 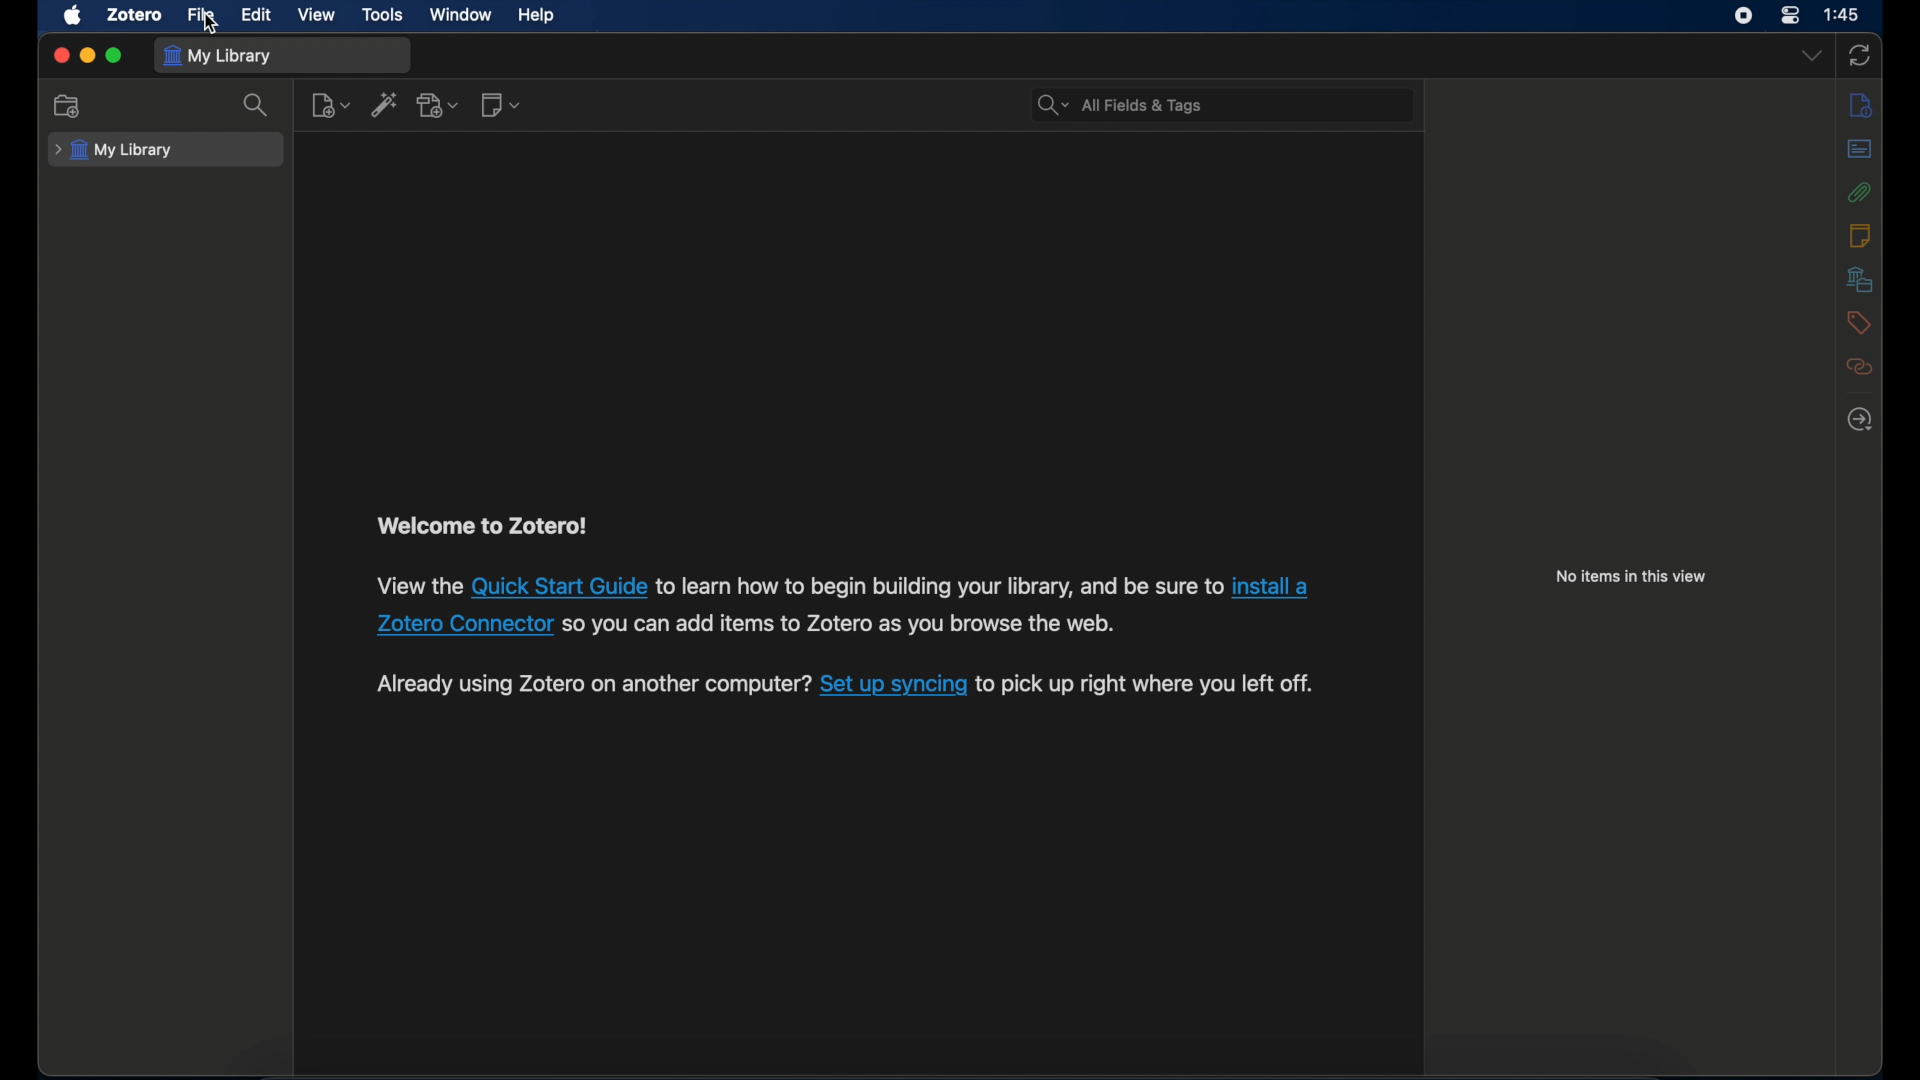 What do you see at coordinates (318, 15) in the screenshot?
I see `view` at bounding box center [318, 15].